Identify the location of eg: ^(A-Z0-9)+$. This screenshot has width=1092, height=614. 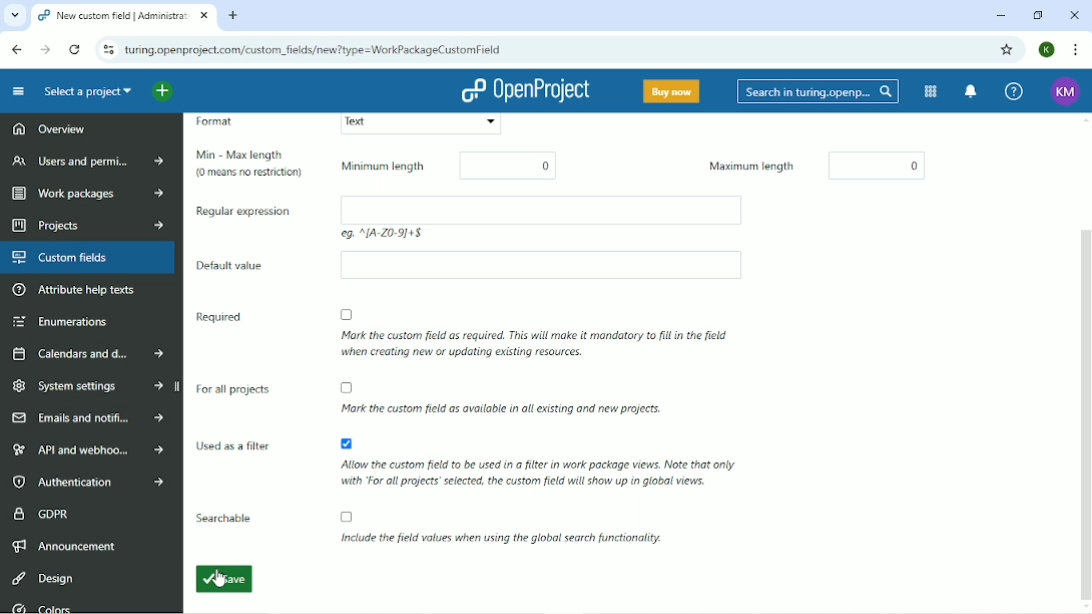
(424, 234).